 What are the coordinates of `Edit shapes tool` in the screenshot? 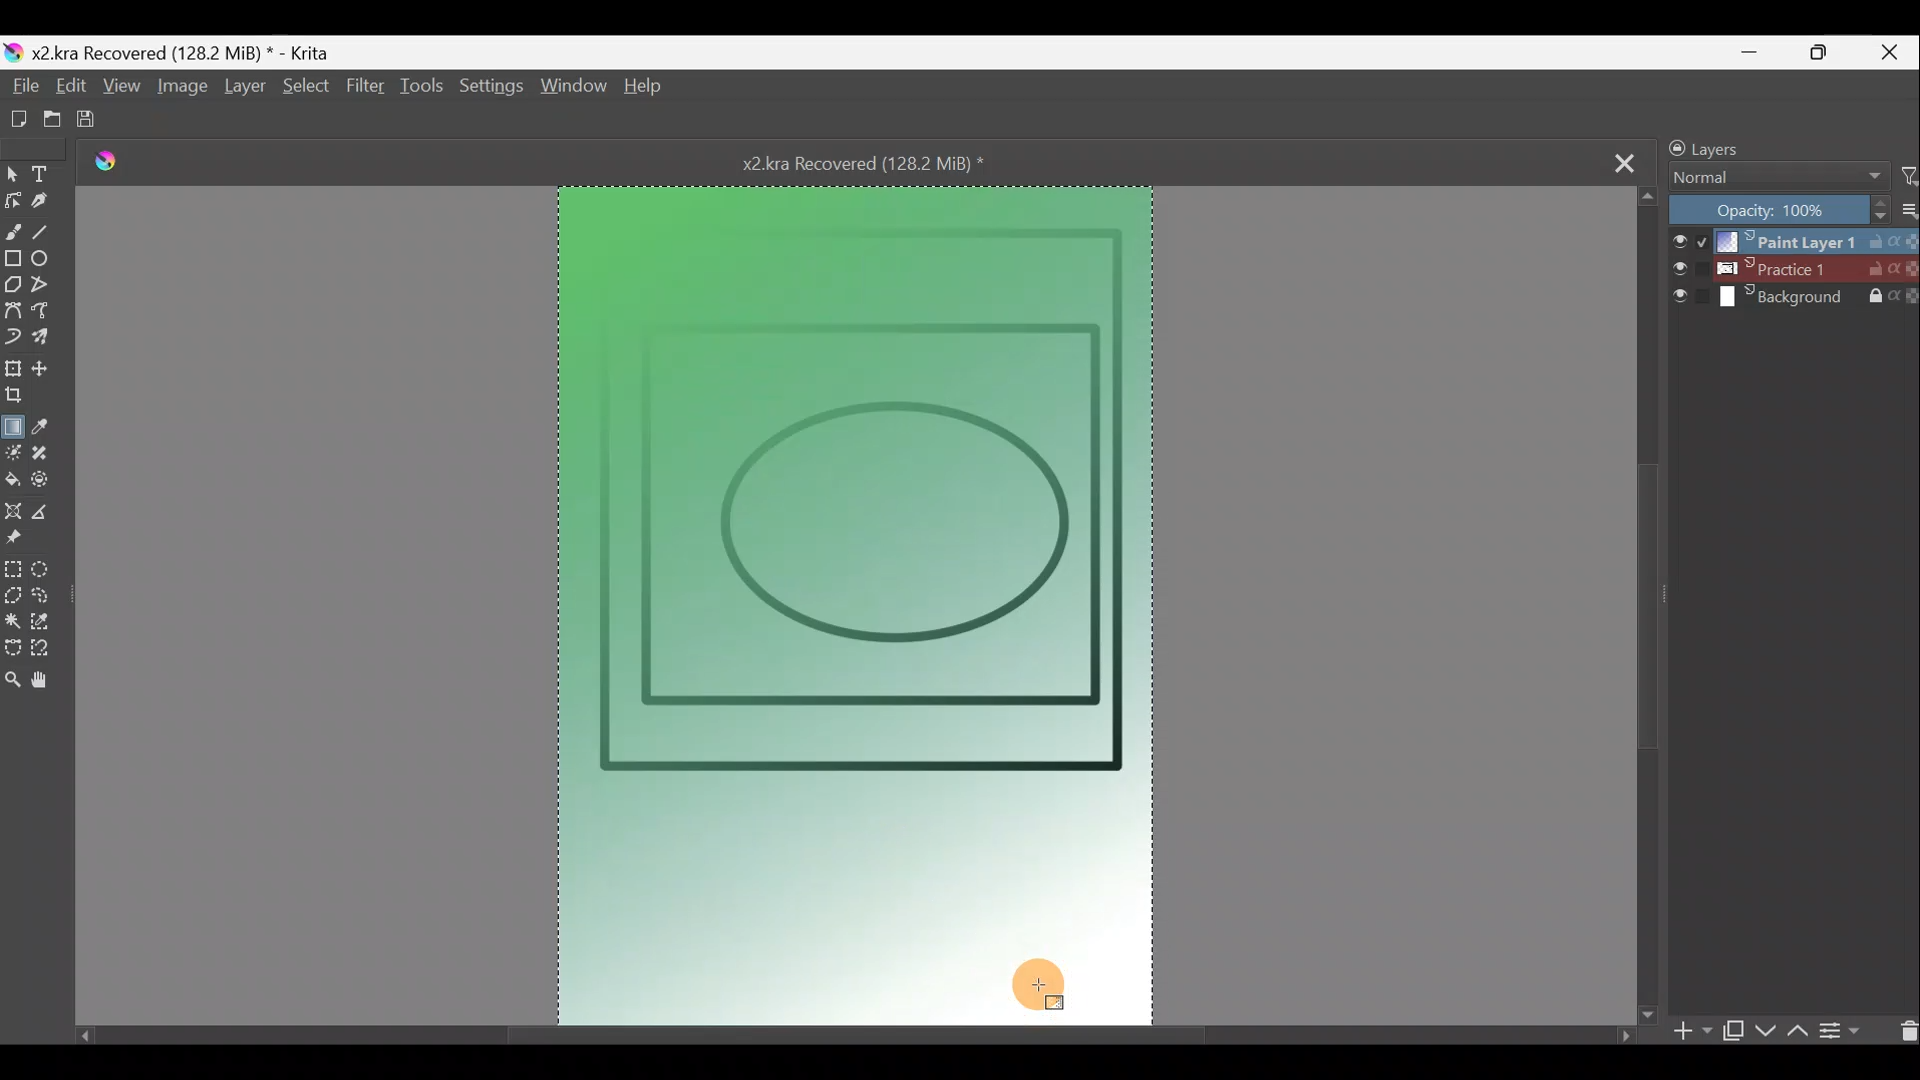 It's located at (12, 203).